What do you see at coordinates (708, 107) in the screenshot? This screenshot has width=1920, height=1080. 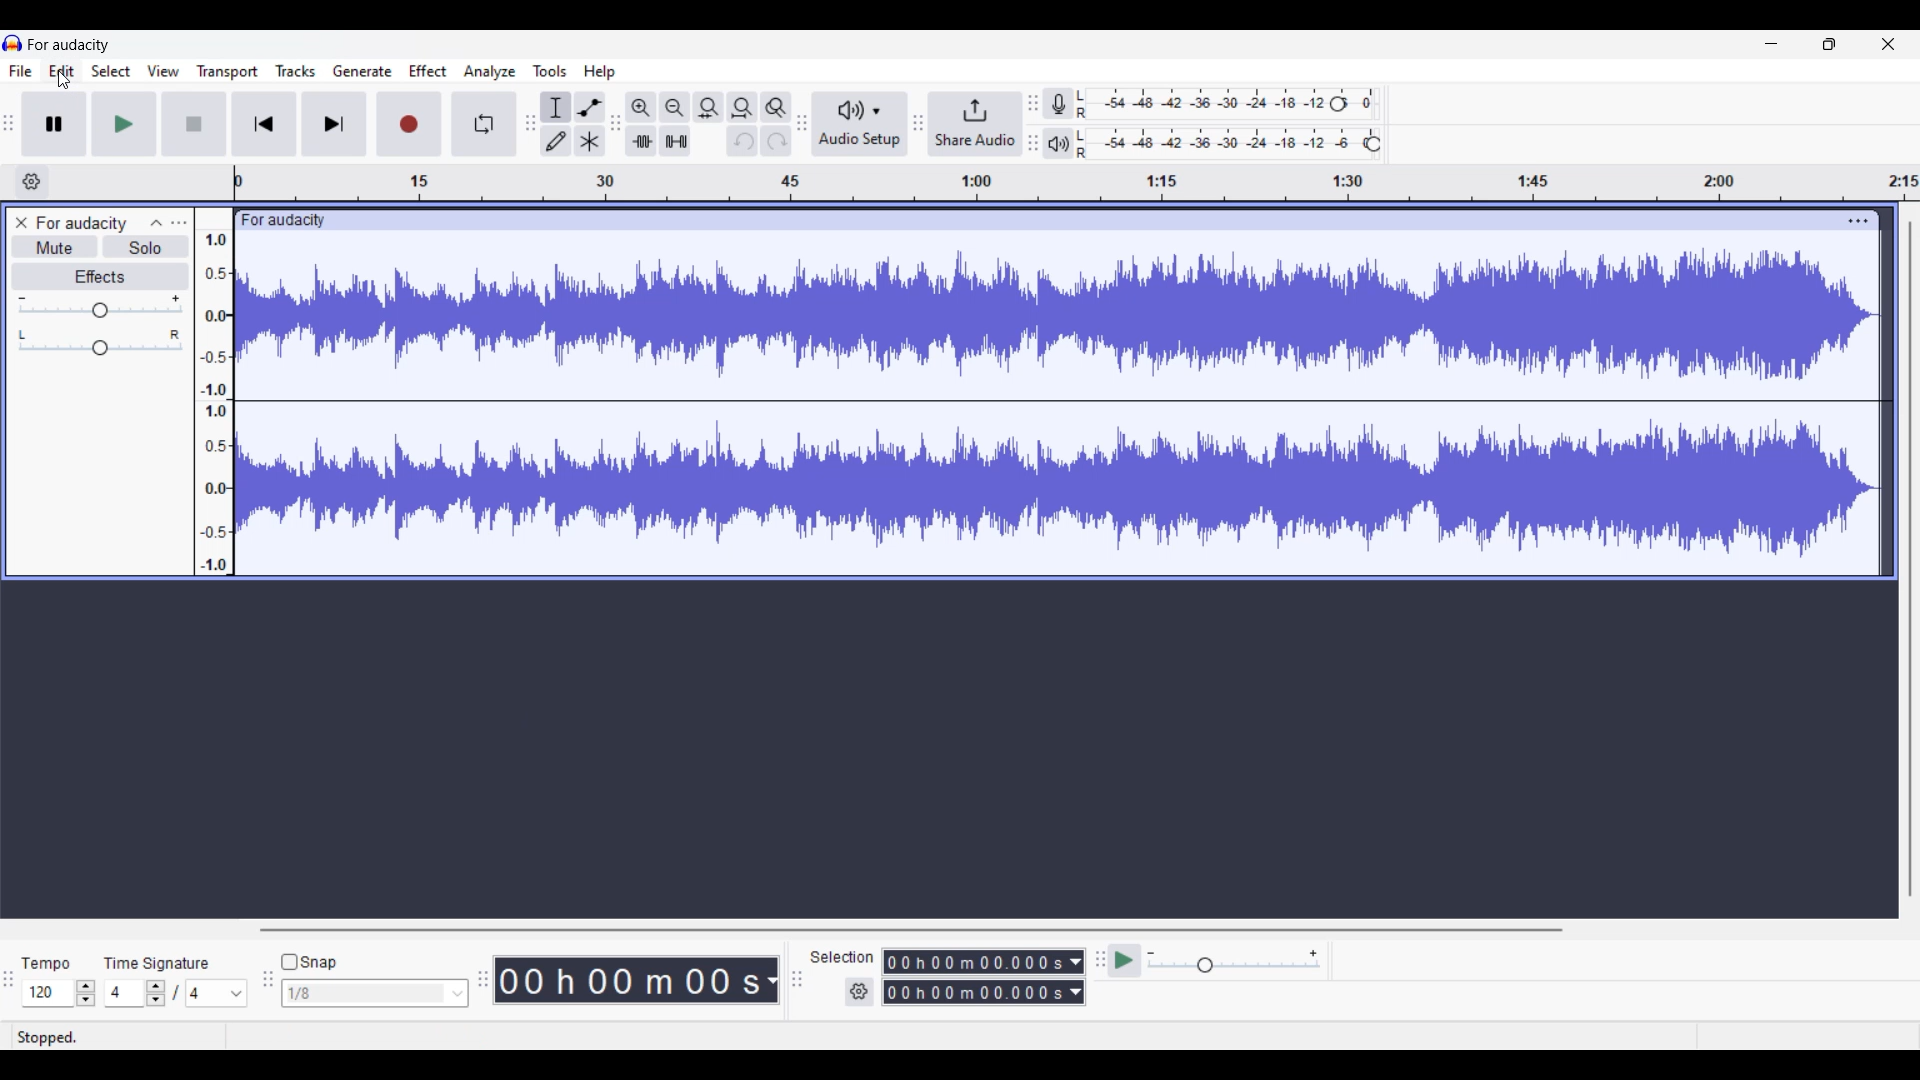 I see `Fit selection to width` at bounding box center [708, 107].